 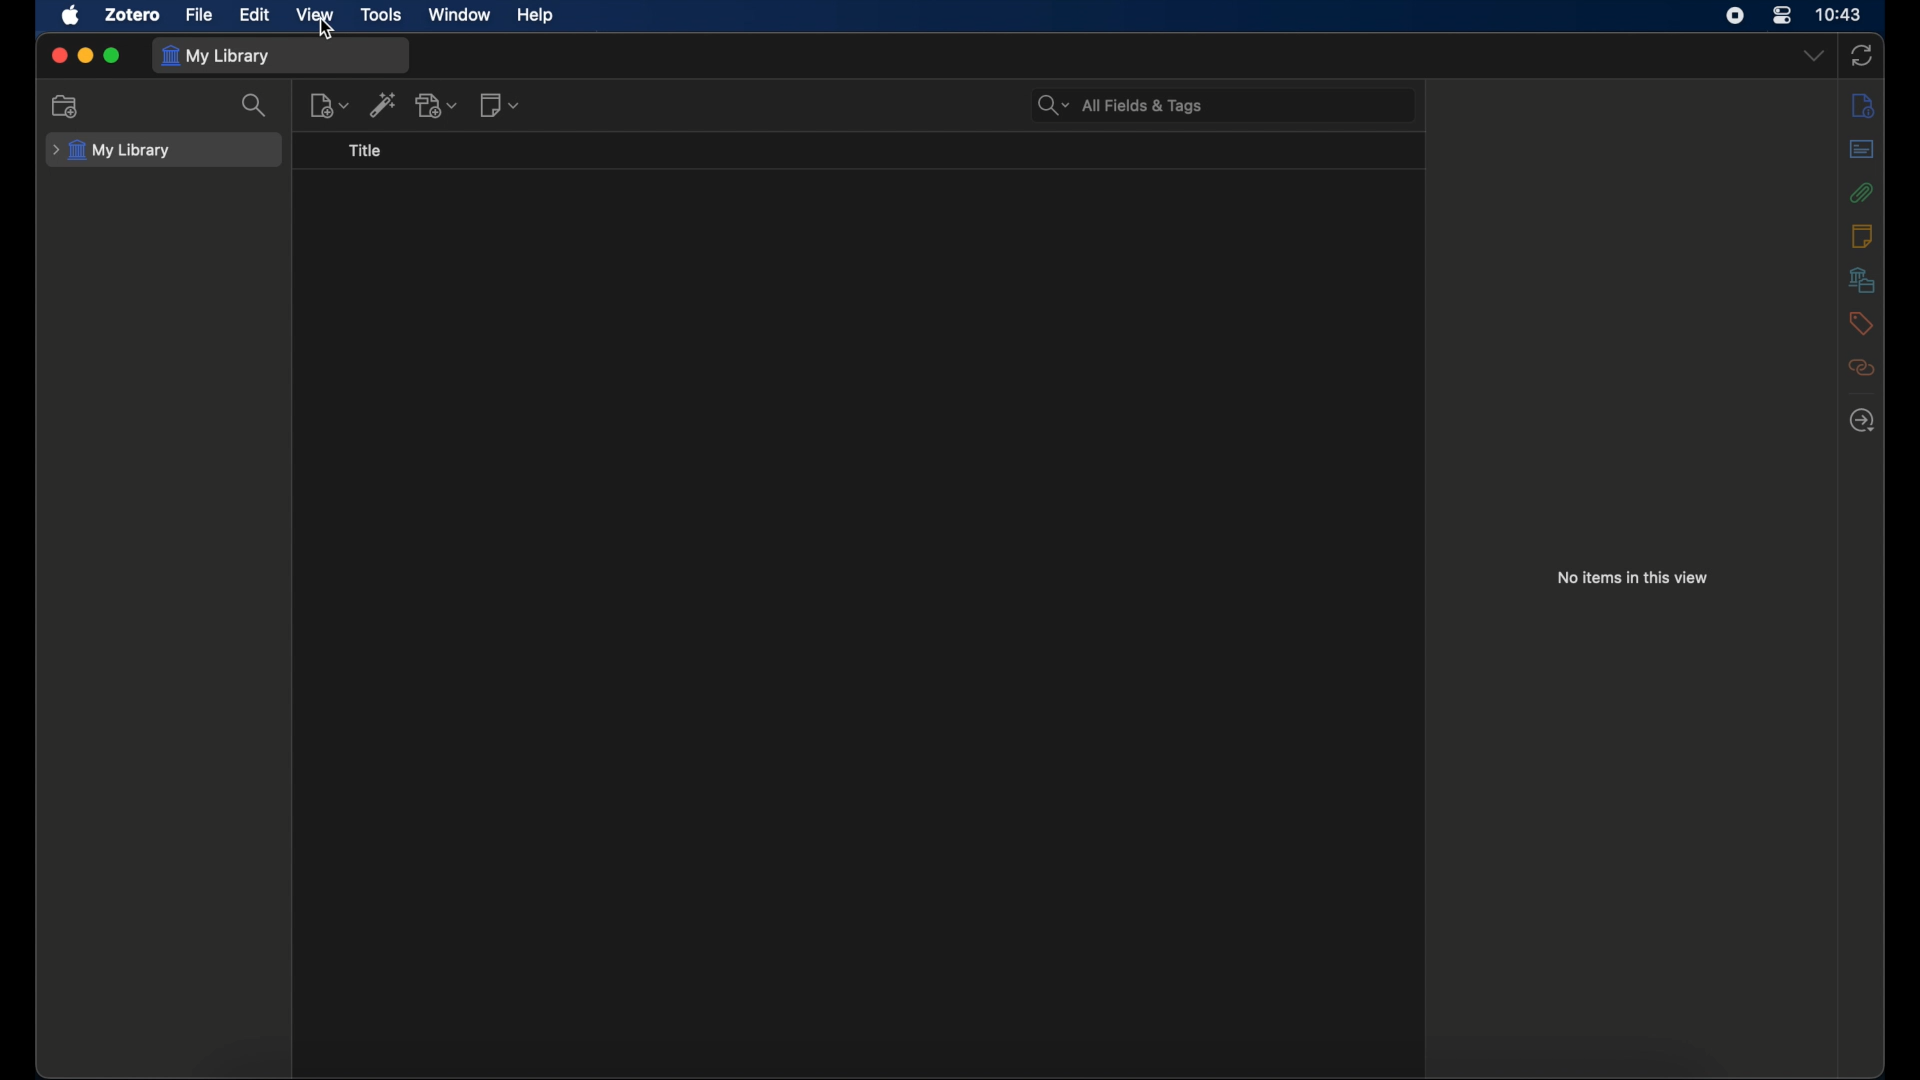 I want to click on dropdown, so click(x=1814, y=56).